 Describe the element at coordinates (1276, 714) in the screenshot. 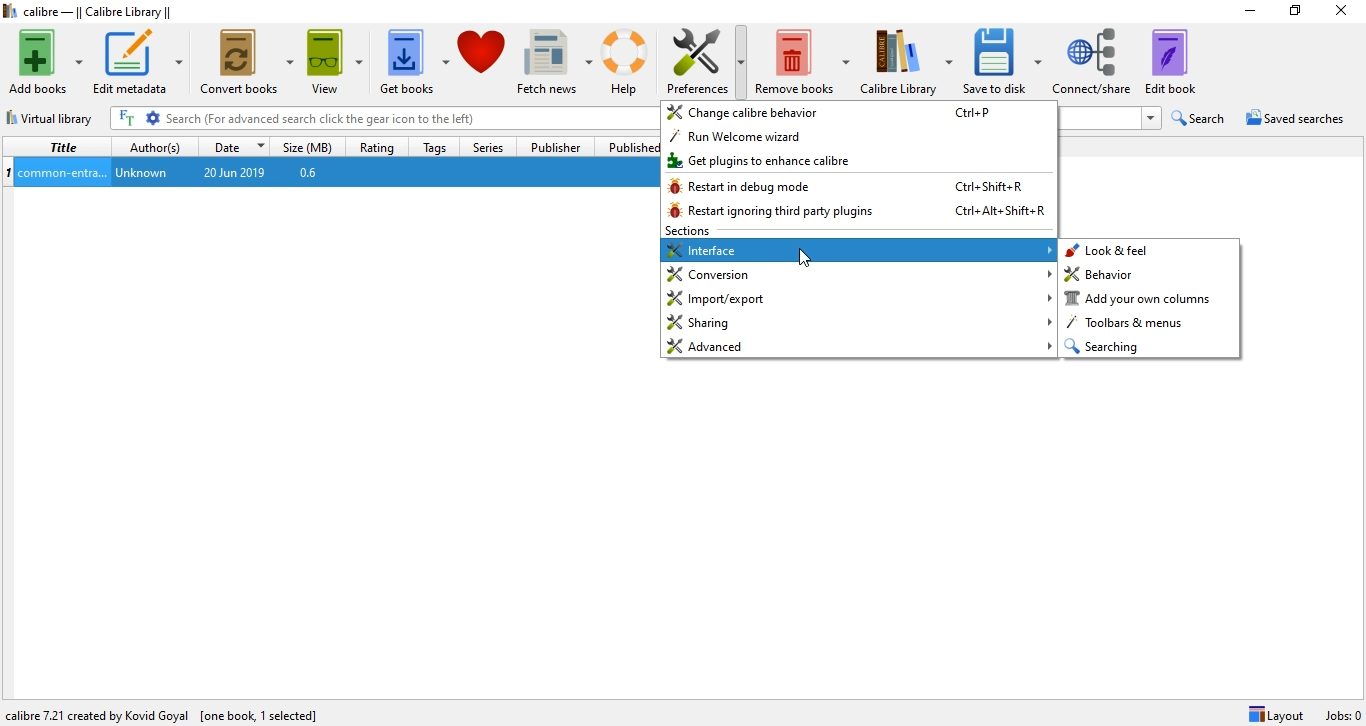

I see `Layout` at that location.